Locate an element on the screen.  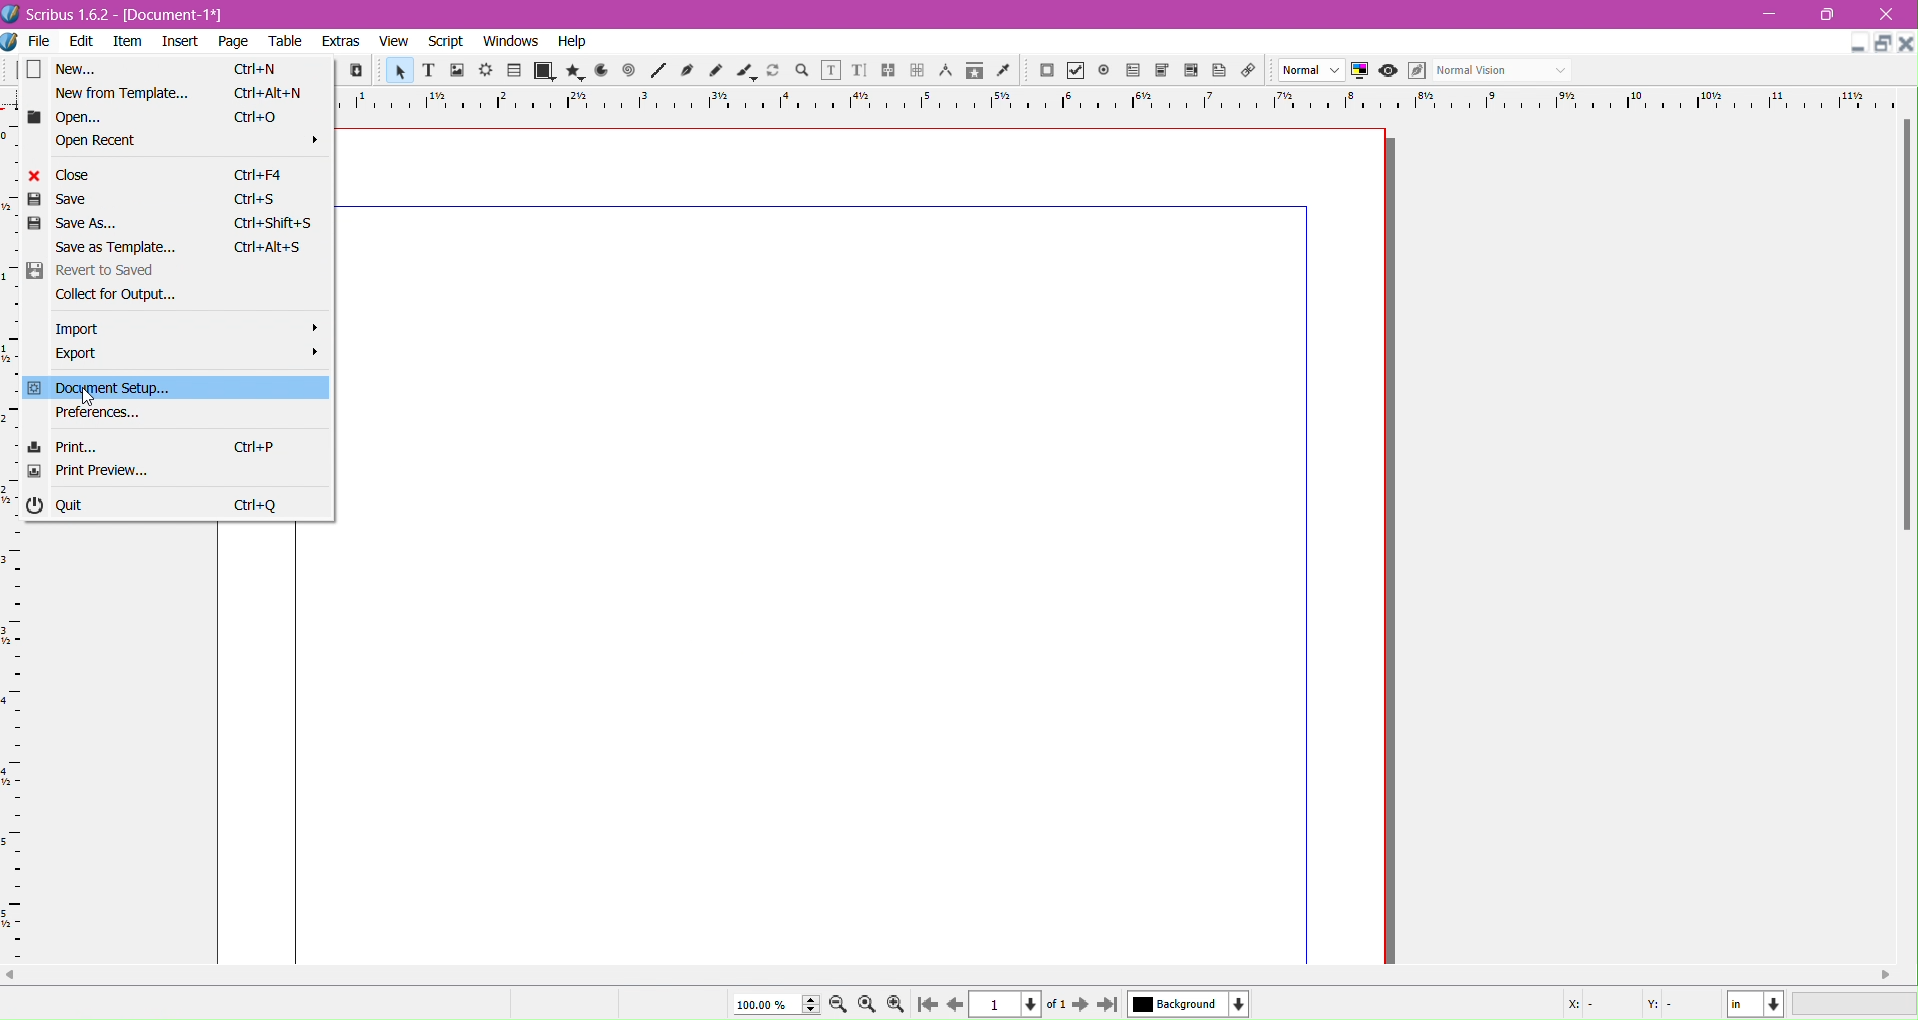
go to start page is located at coordinates (925, 1006).